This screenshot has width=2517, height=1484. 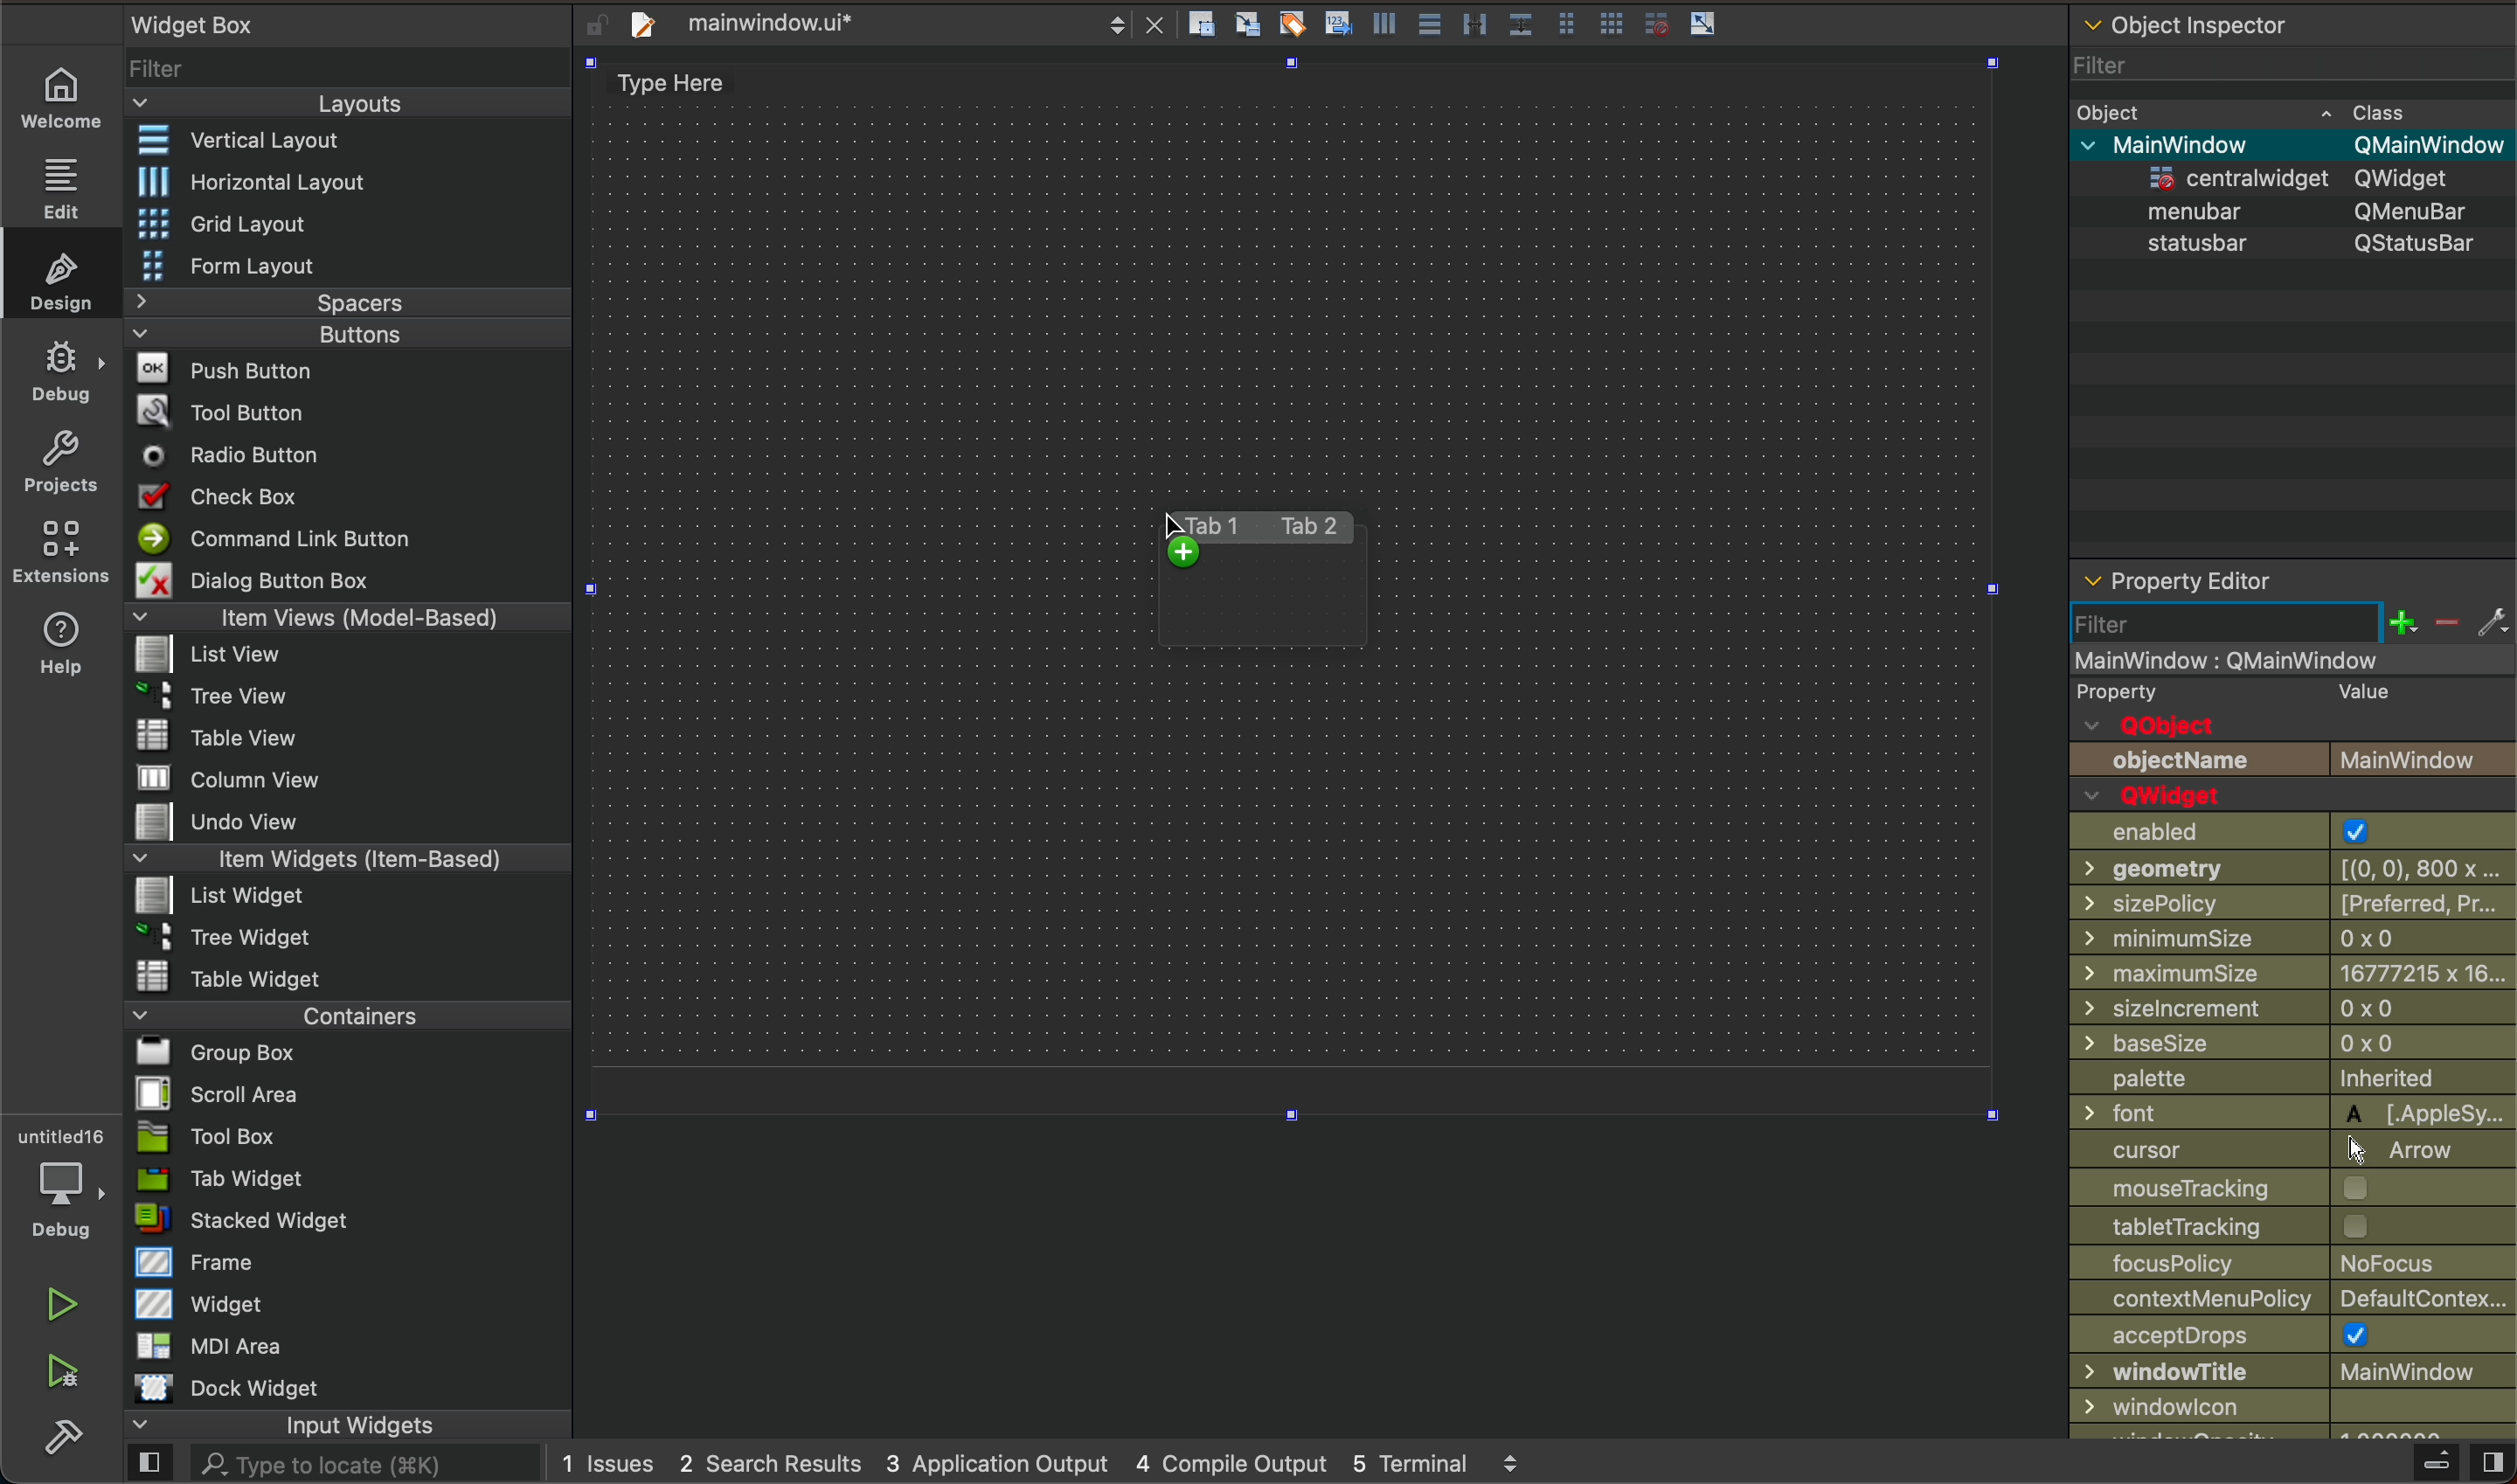 What do you see at coordinates (2453, 1463) in the screenshot?
I see `close sidebar` at bounding box center [2453, 1463].